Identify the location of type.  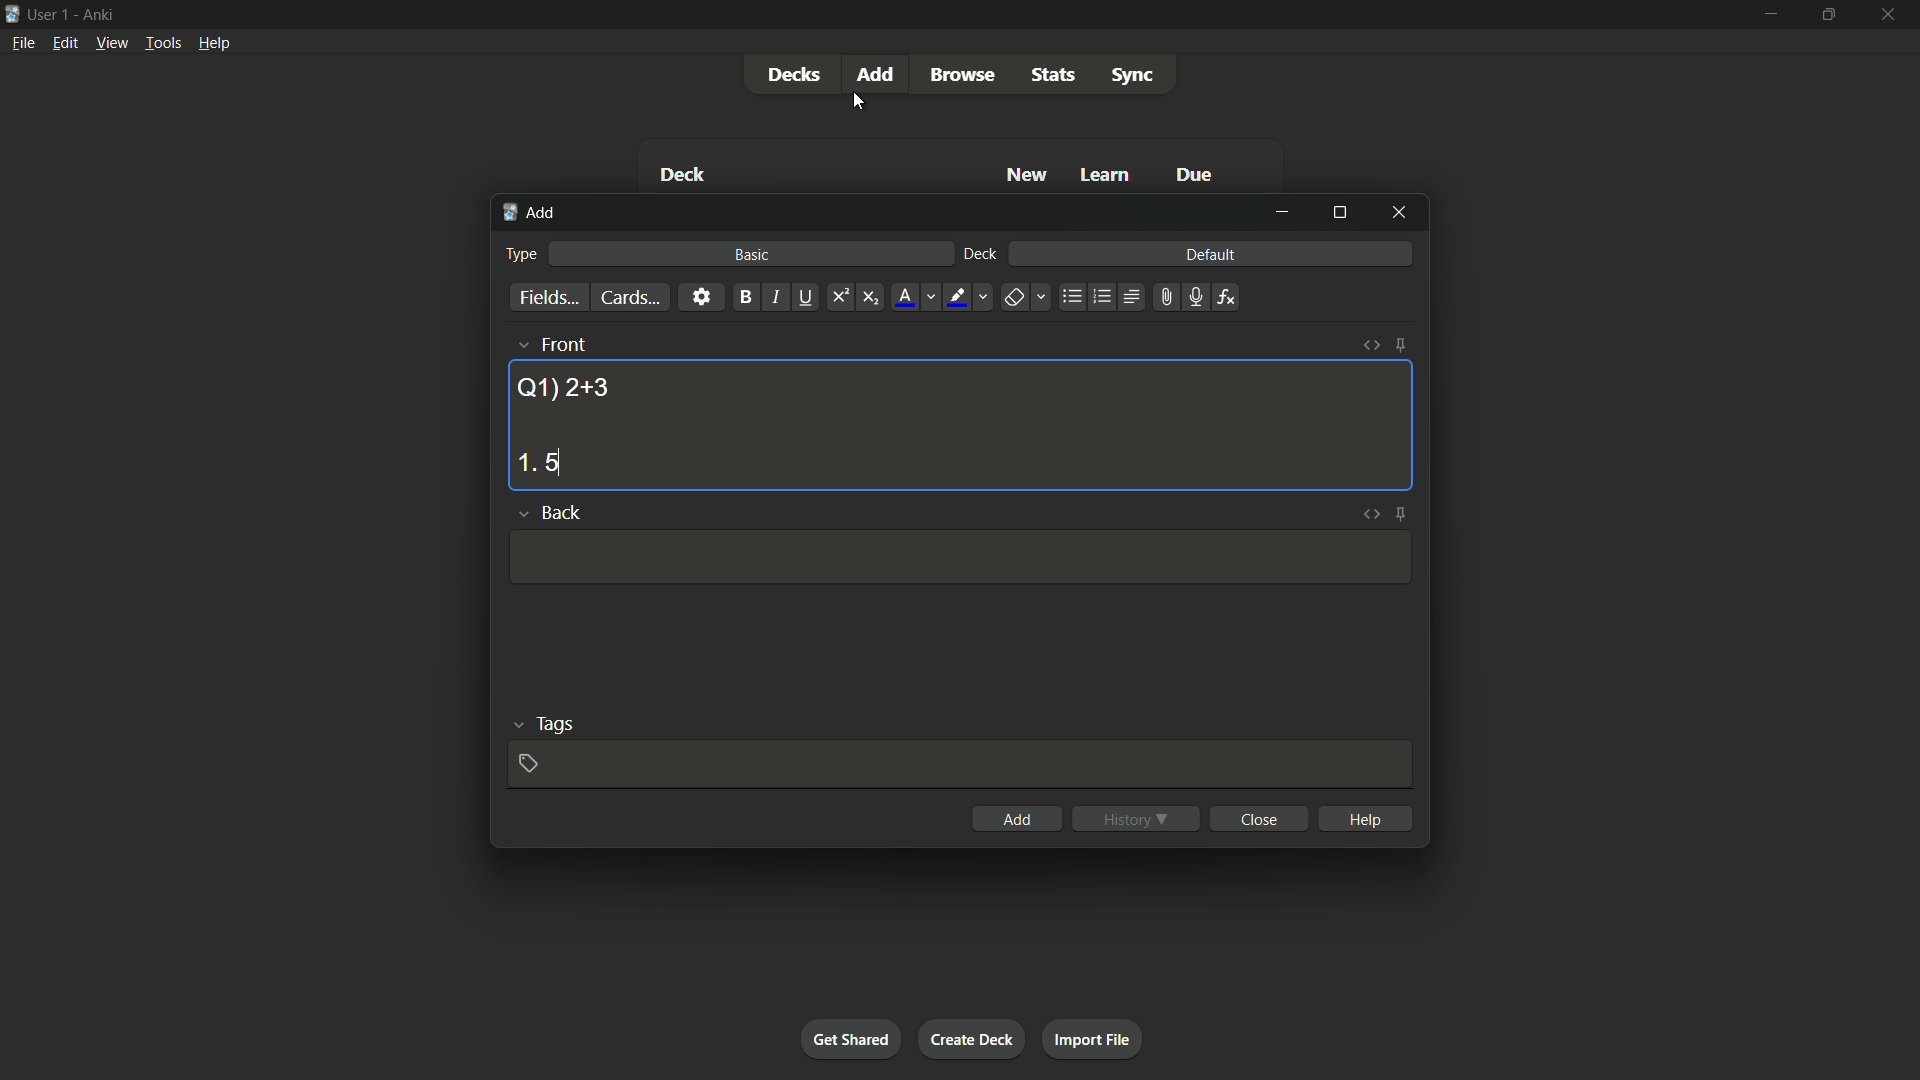
(519, 254).